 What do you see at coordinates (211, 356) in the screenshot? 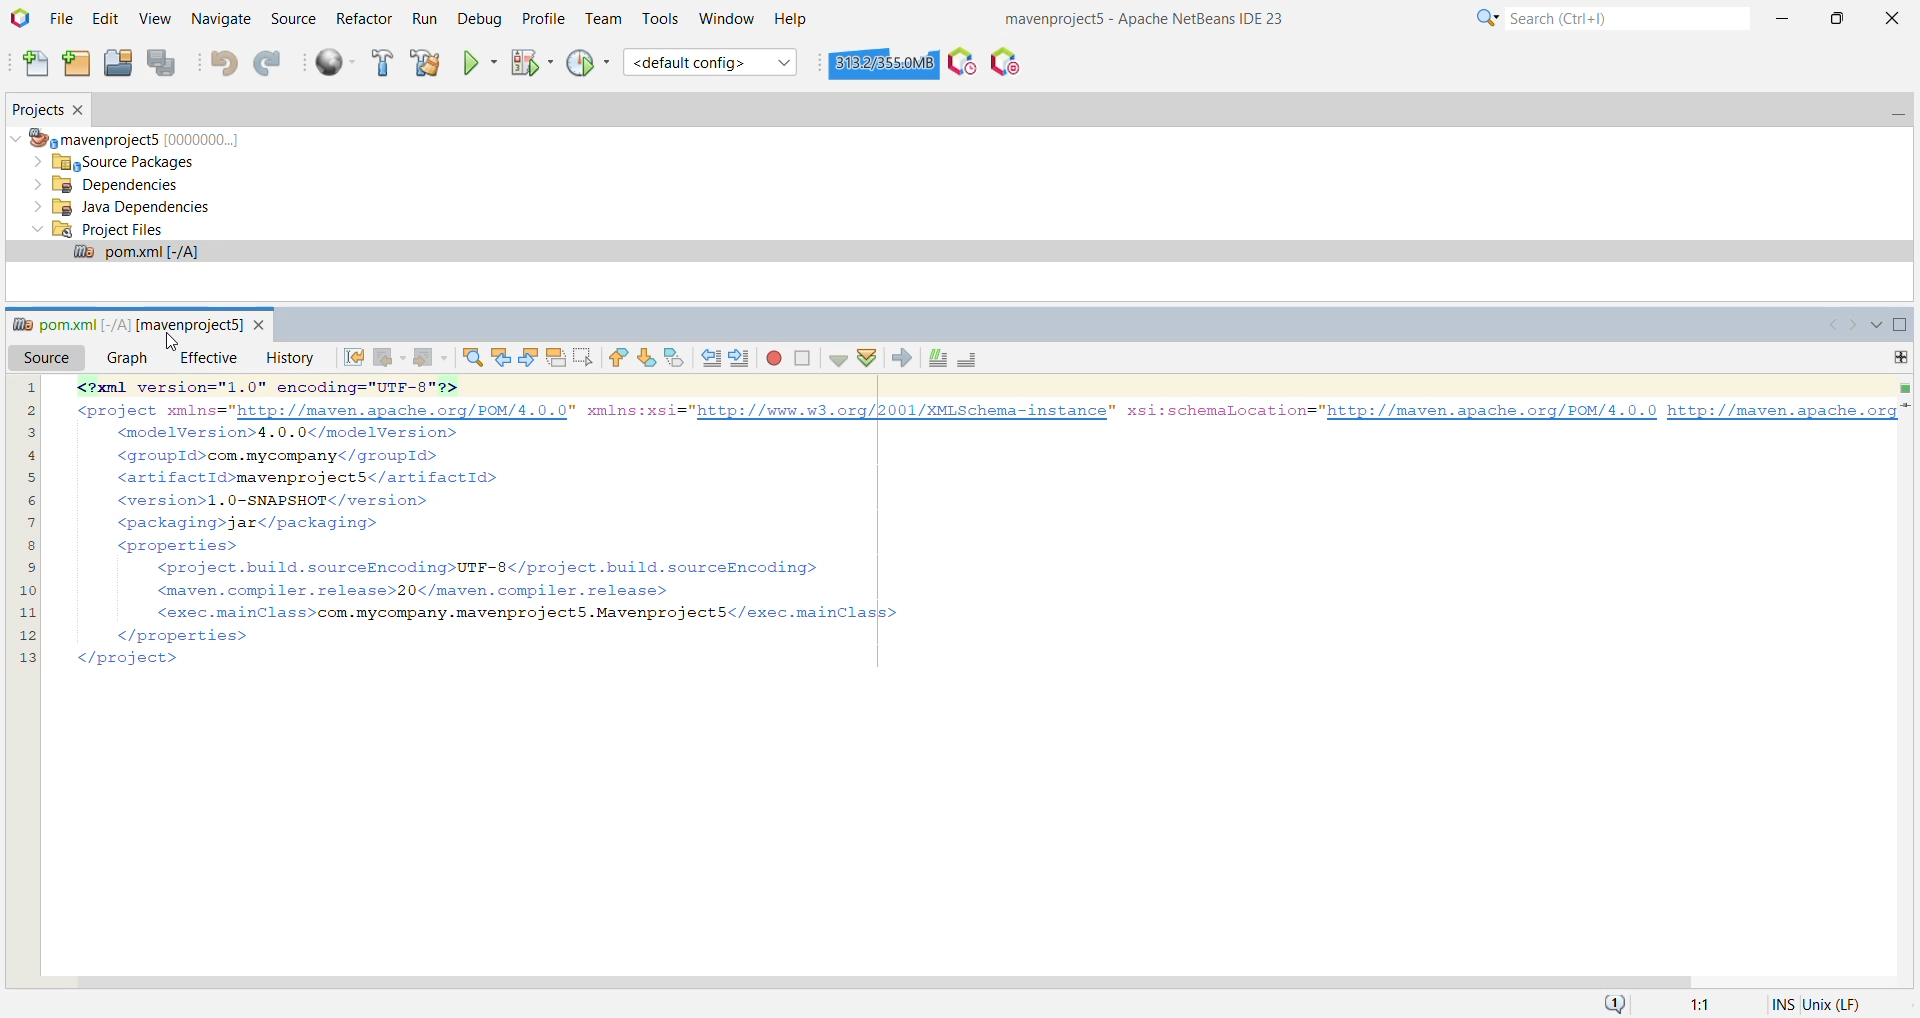
I see `Effective` at bounding box center [211, 356].